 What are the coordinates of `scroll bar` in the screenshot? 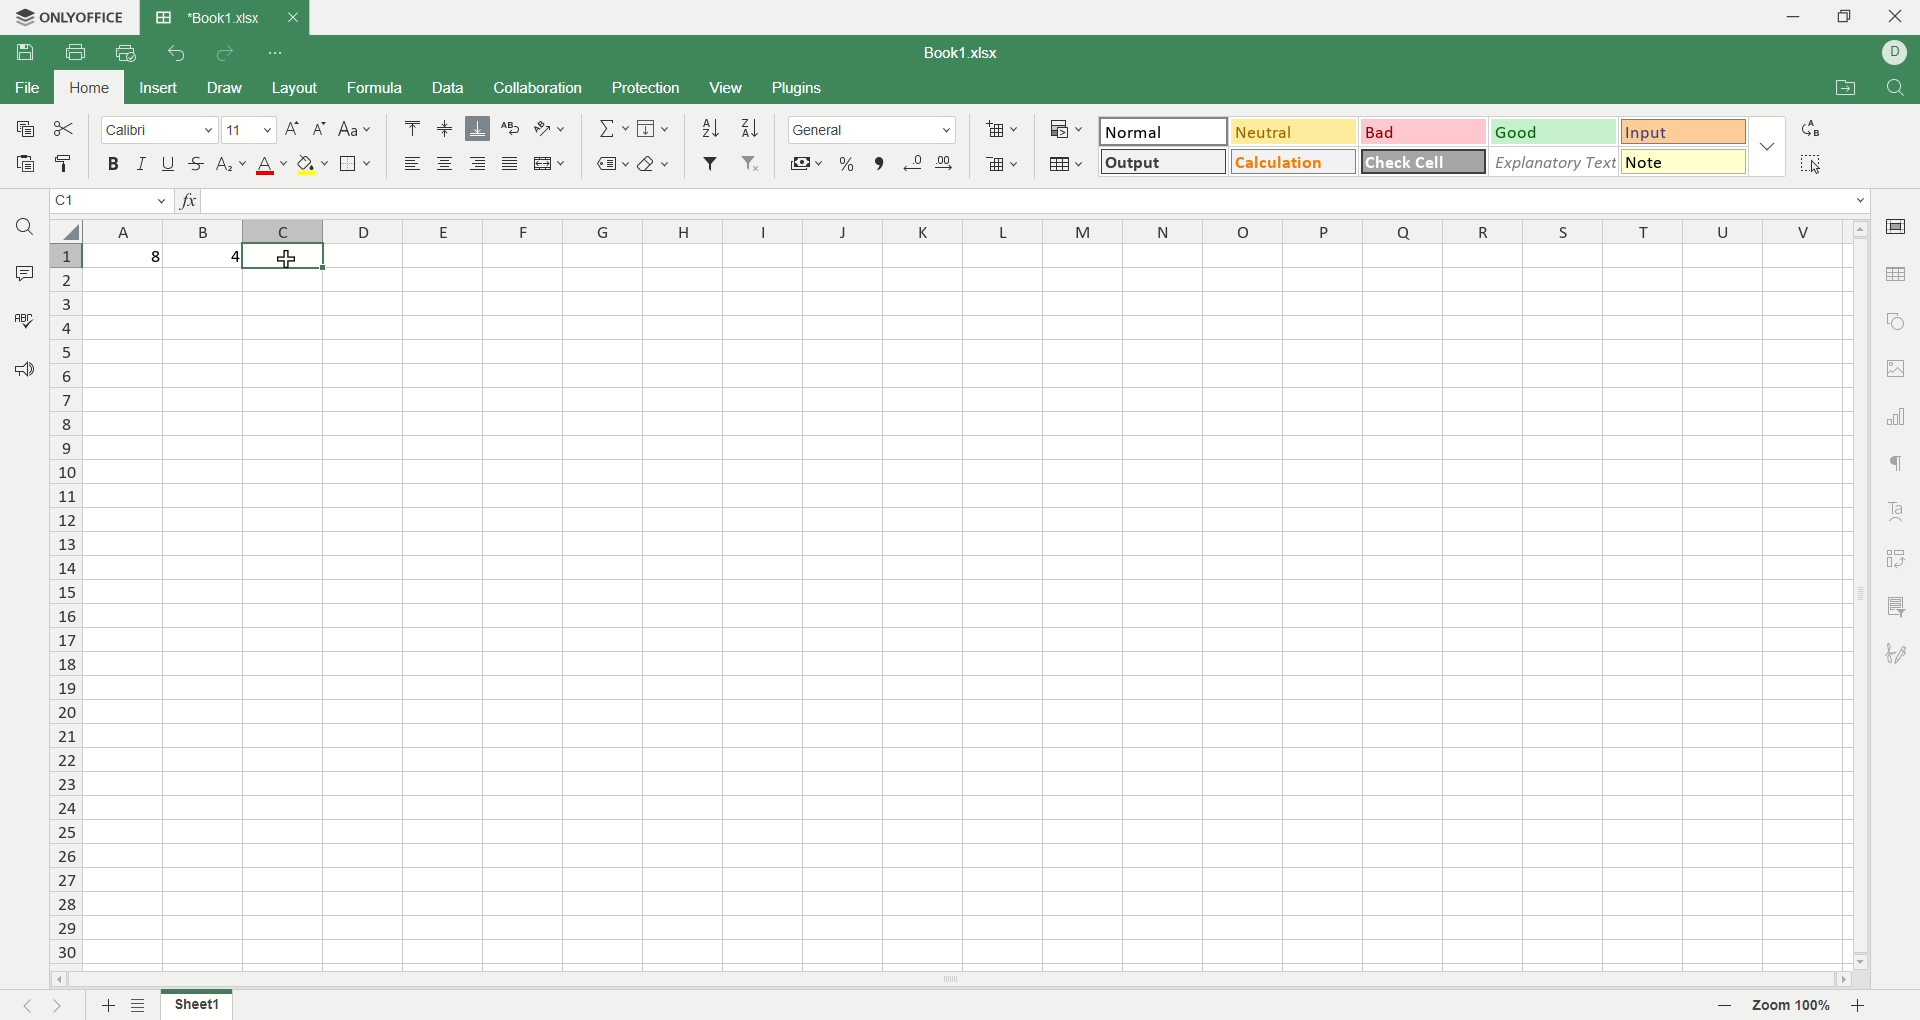 It's located at (947, 982).